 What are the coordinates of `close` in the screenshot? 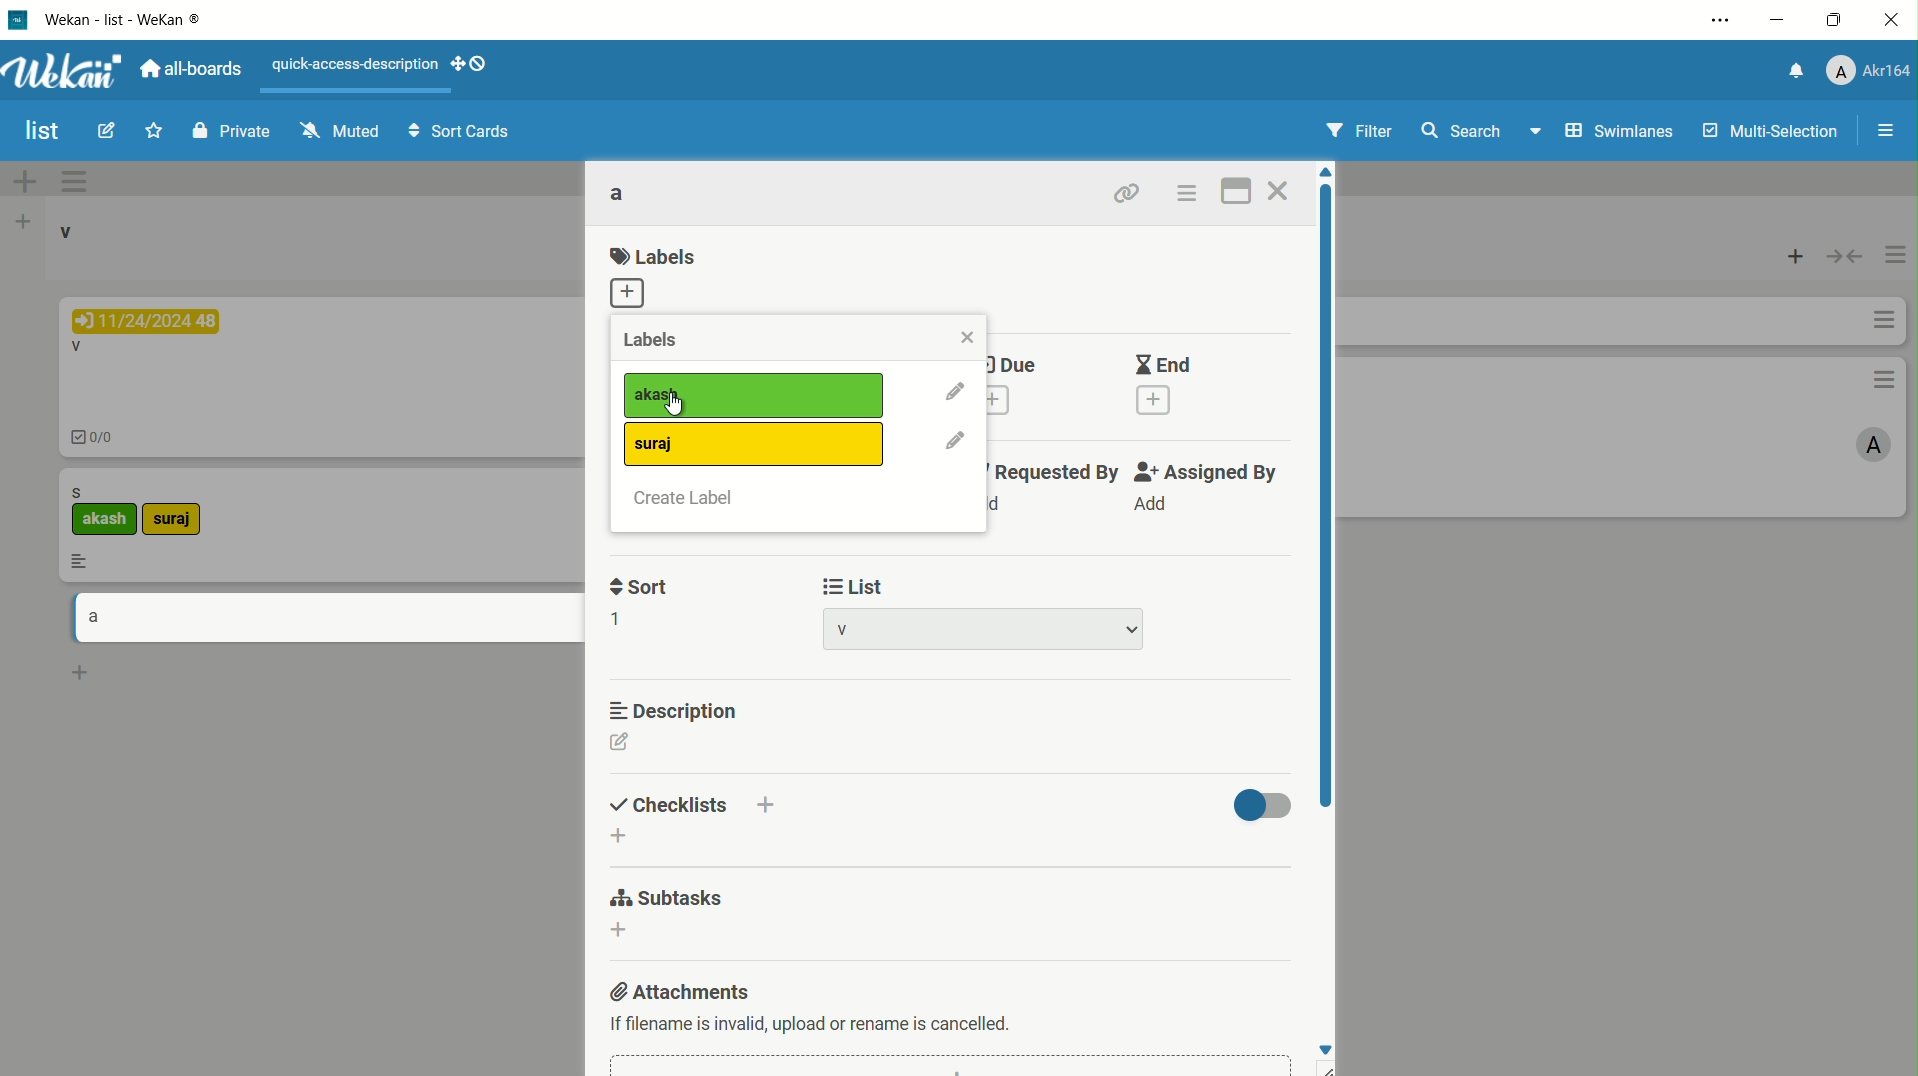 It's located at (969, 338).